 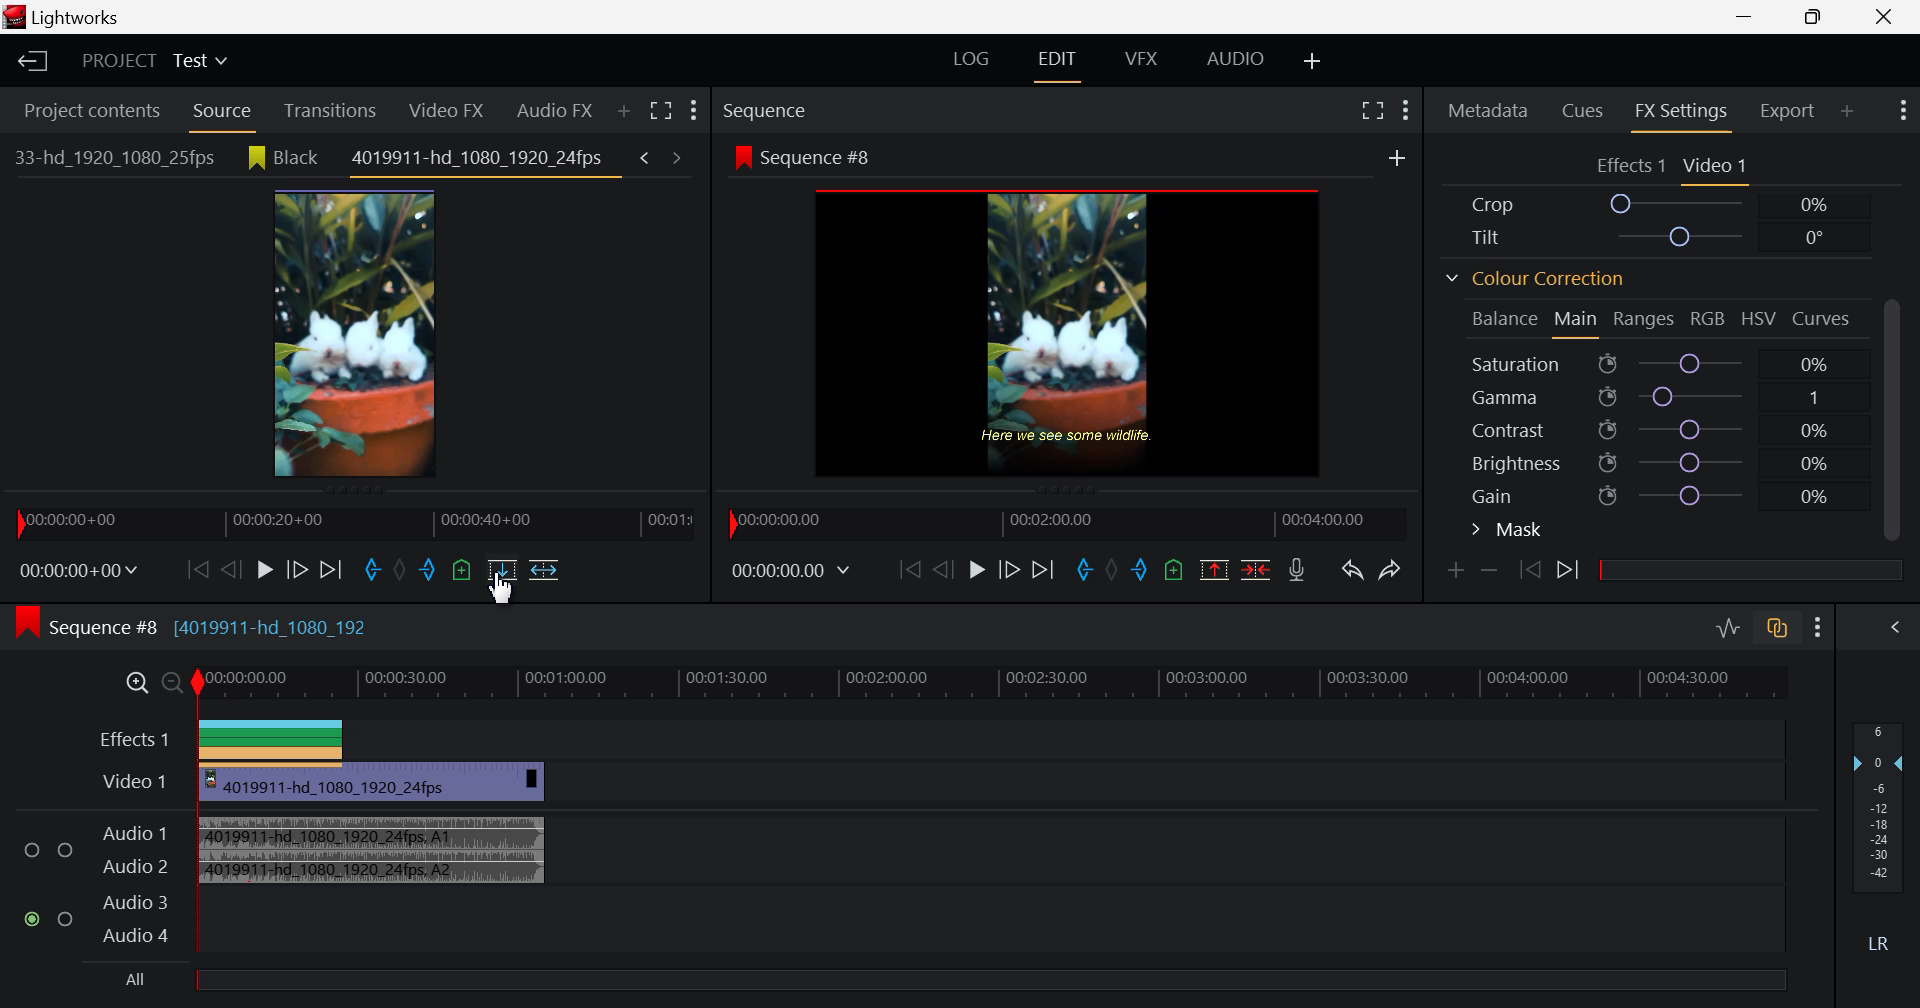 I want to click on Go Forward, so click(x=296, y=570).